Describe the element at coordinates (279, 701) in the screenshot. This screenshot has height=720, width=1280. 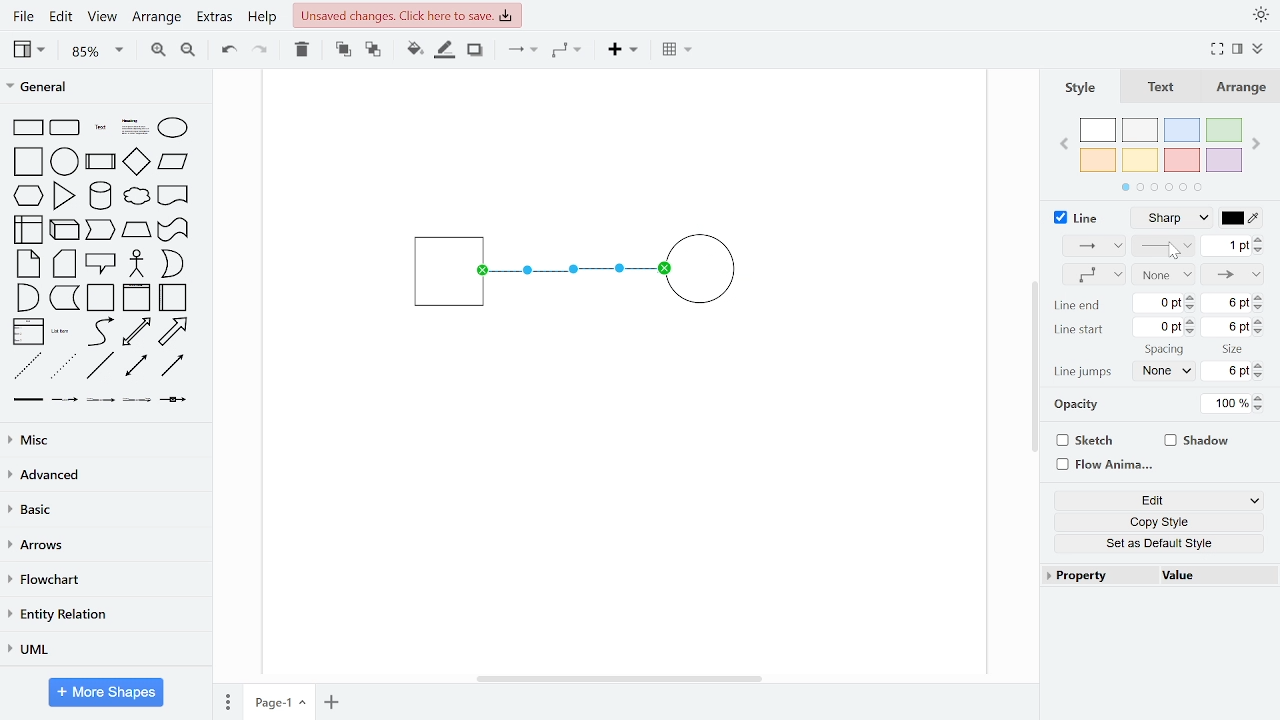
I see `current page` at that location.